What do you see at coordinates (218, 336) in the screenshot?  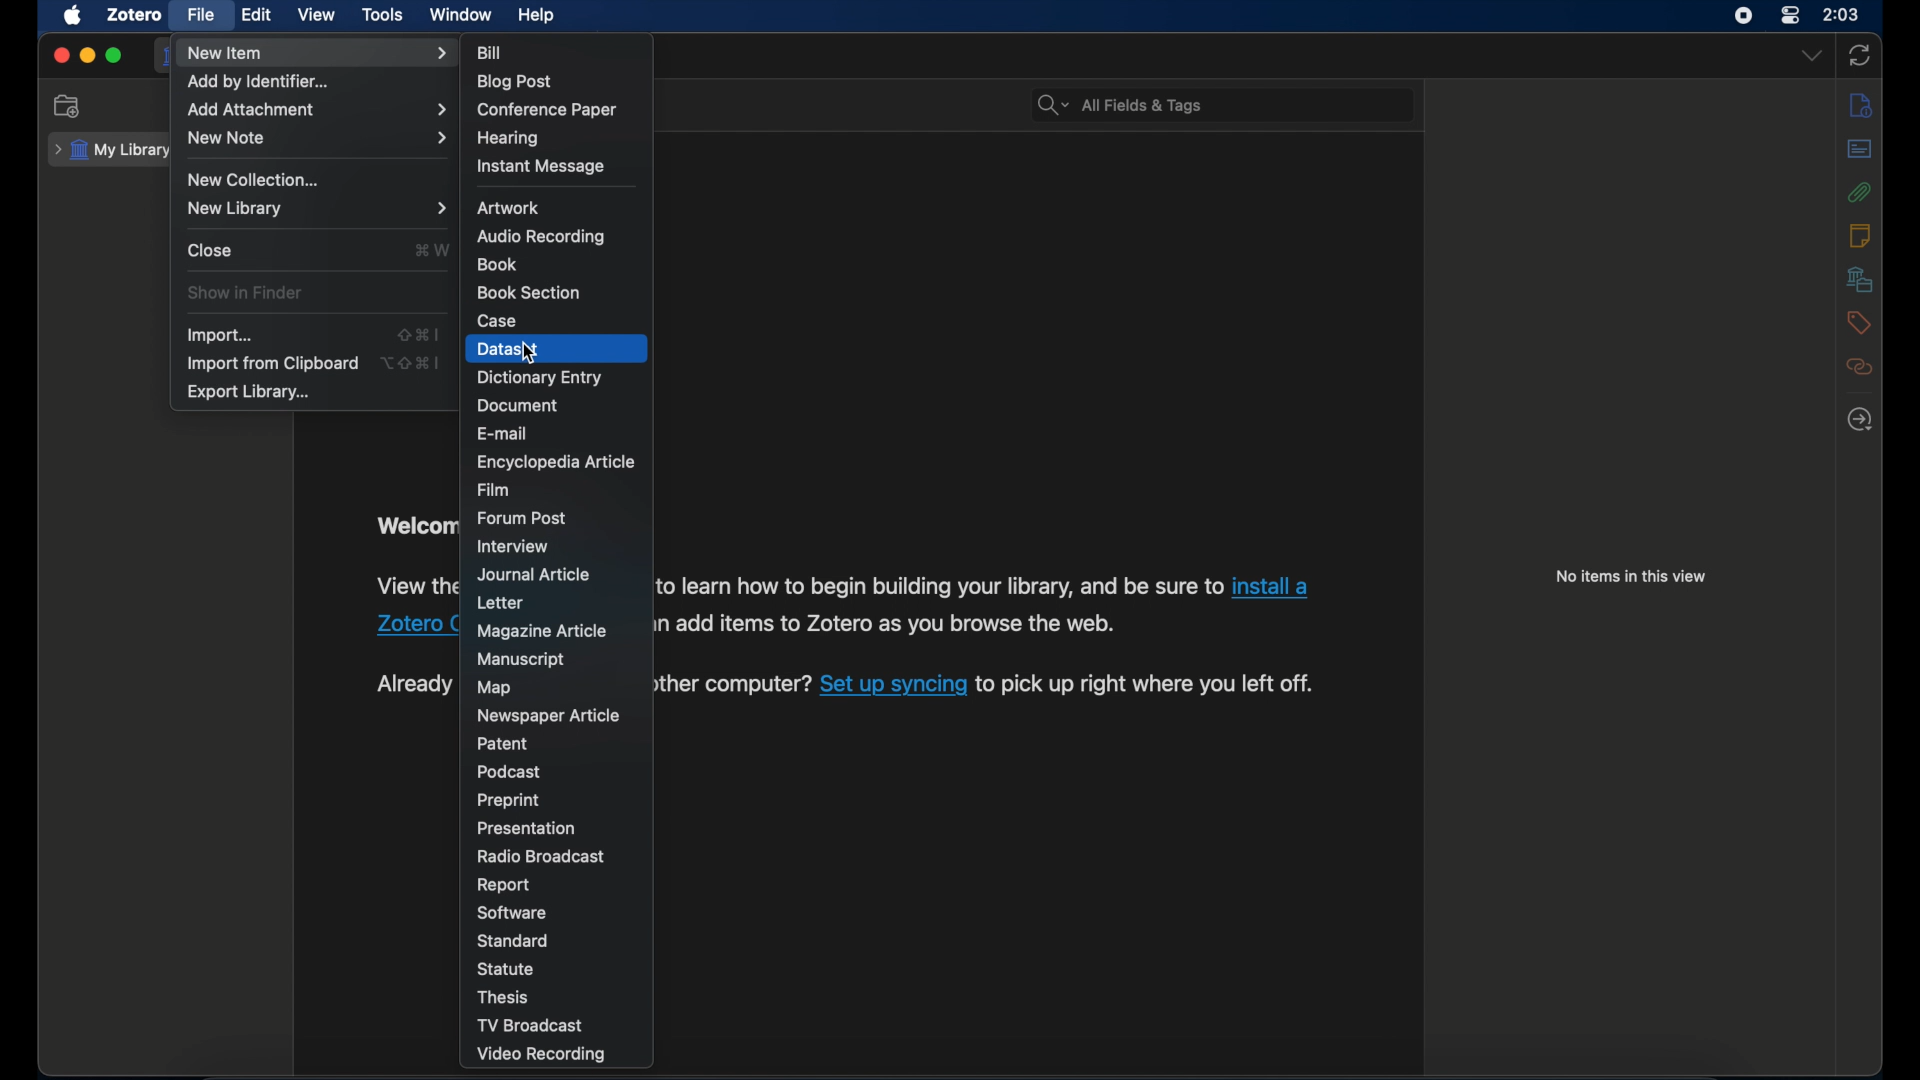 I see `import` at bounding box center [218, 336].